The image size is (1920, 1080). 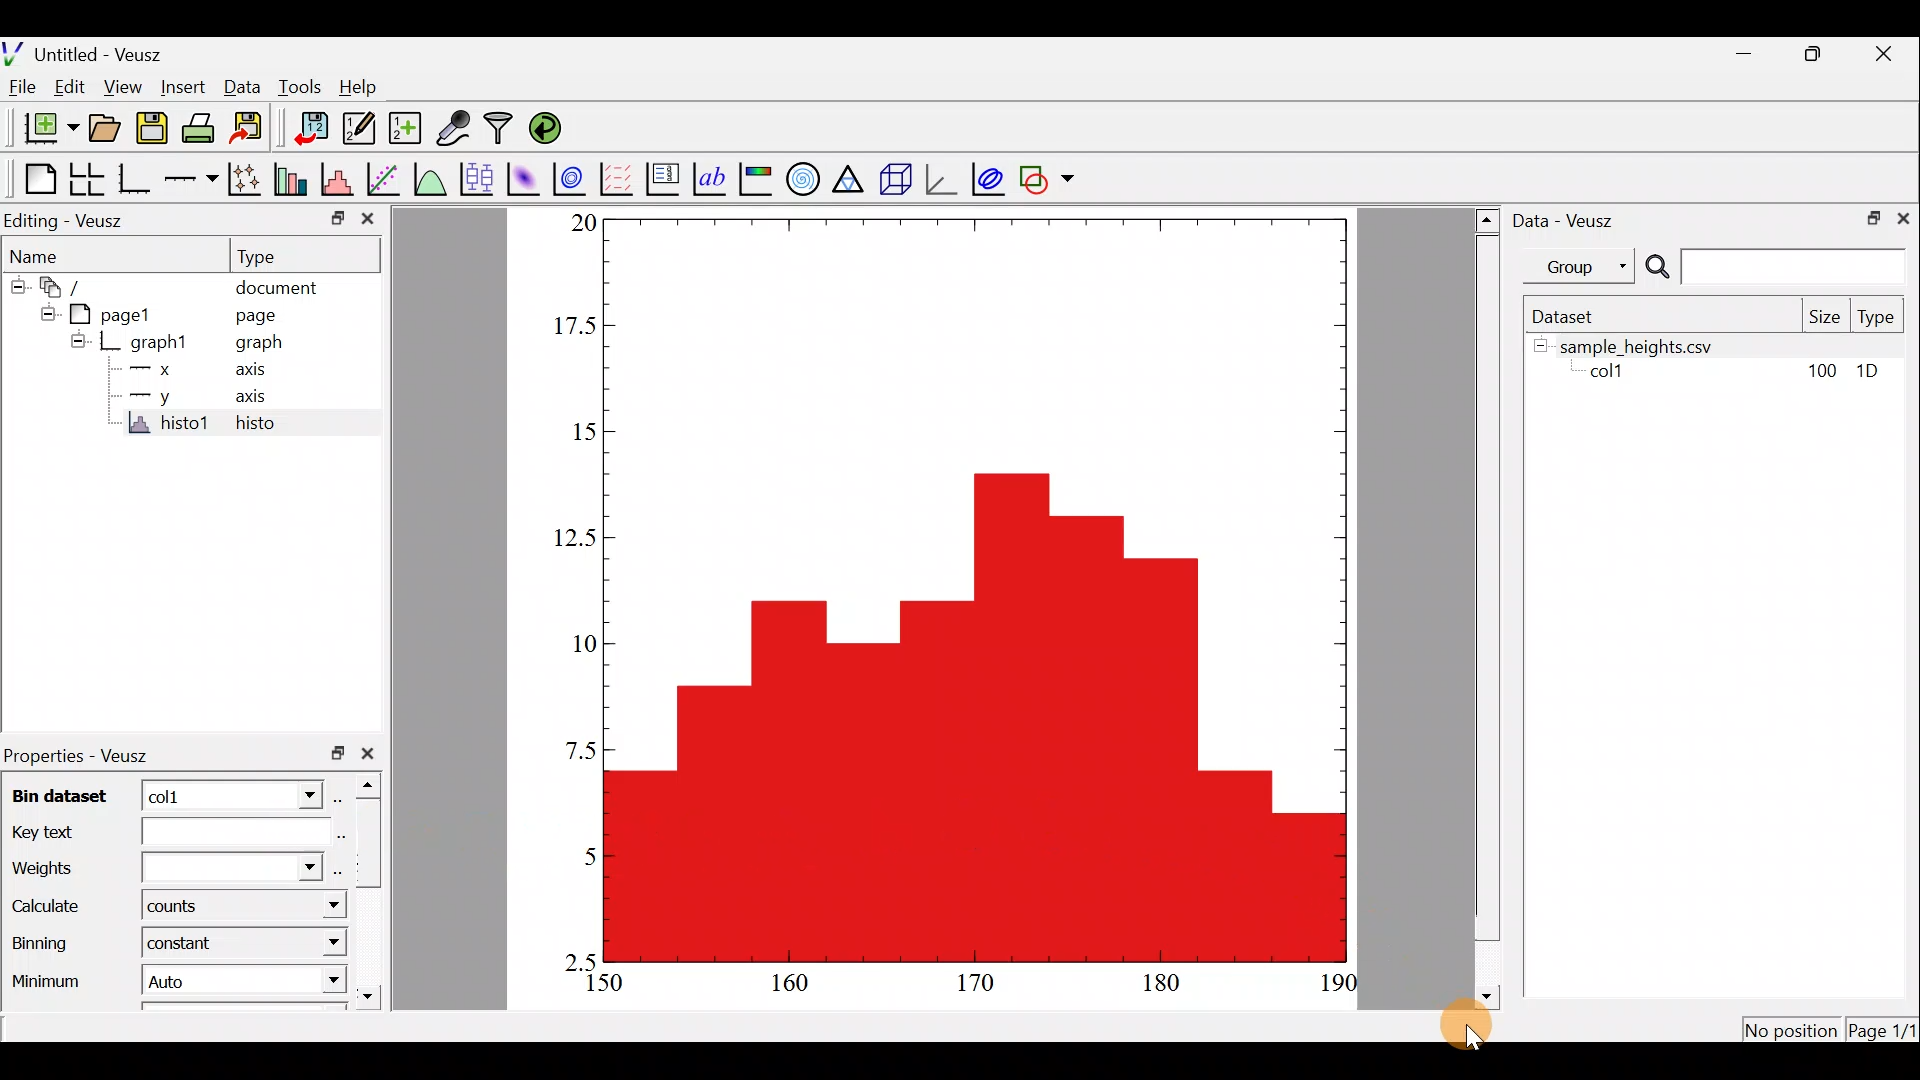 What do you see at coordinates (476, 178) in the screenshot?
I see `plot box plots` at bounding box center [476, 178].